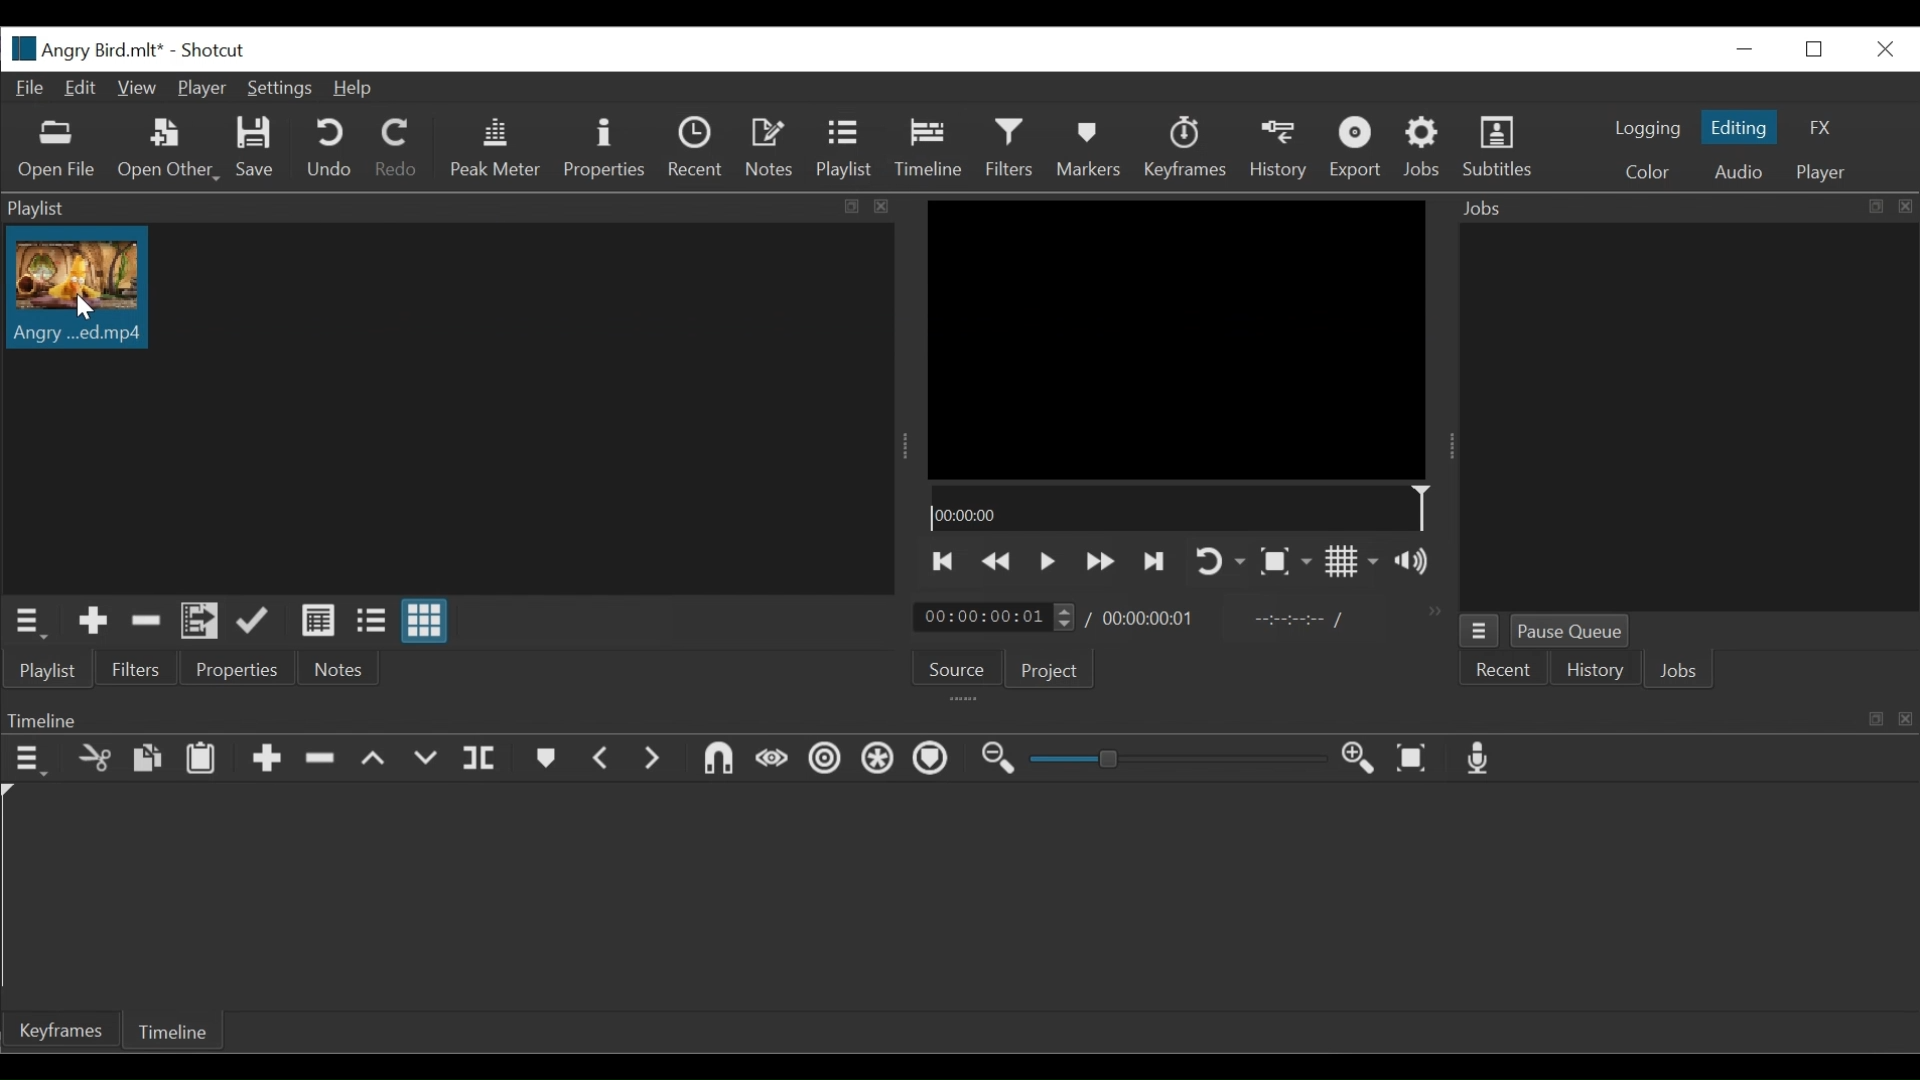  What do you see at coordinates (279, 88) in the screenshot?
I see `Settings` at bounding box center [279, 88].